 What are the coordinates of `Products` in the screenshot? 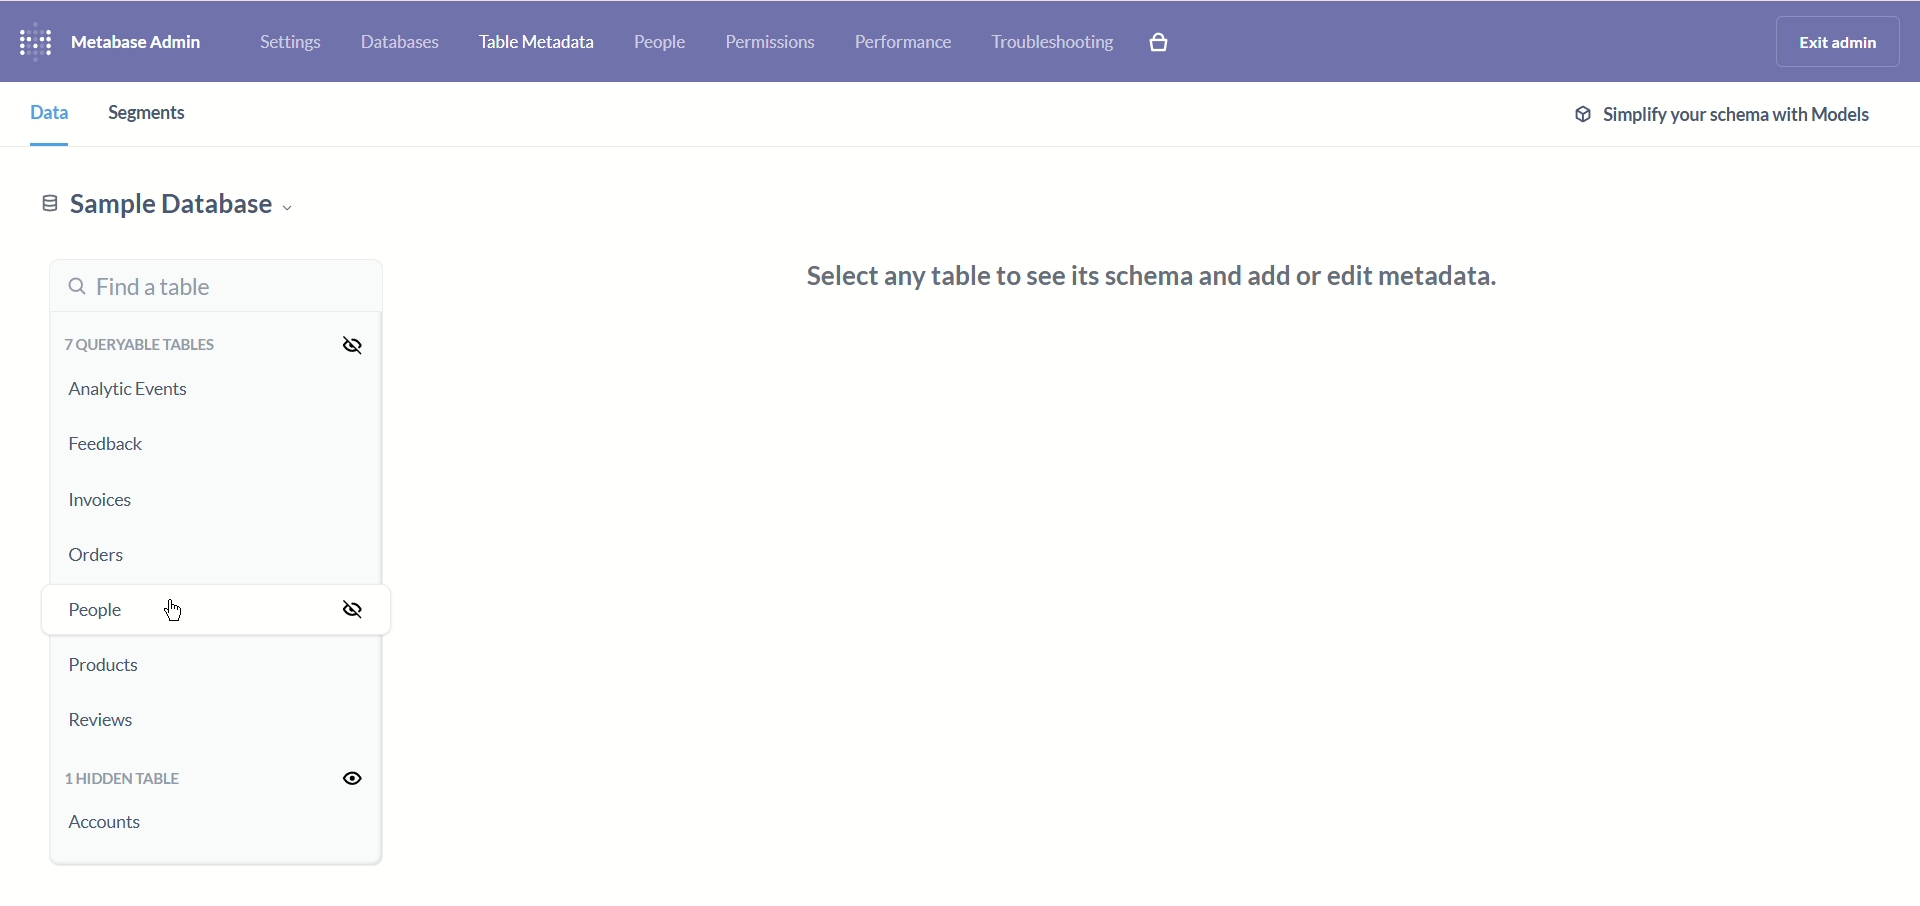 It's located at (143, 661).